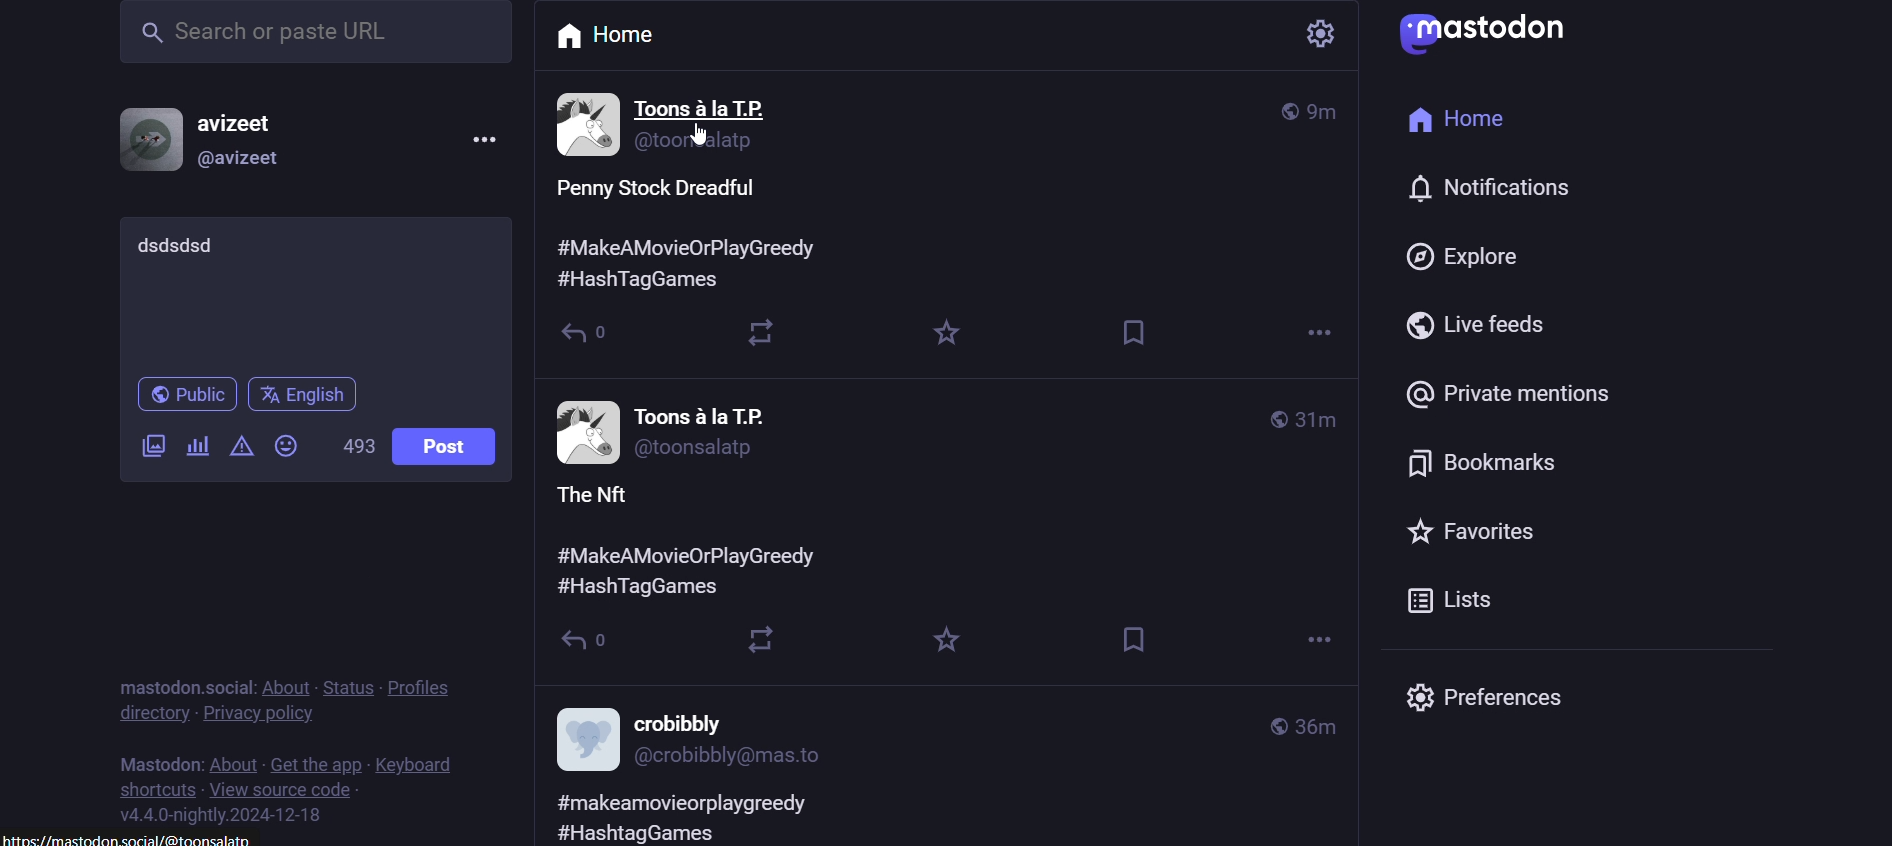 This screenshot has height=846, width=1892. I want to click on boost, so click(763, 331).